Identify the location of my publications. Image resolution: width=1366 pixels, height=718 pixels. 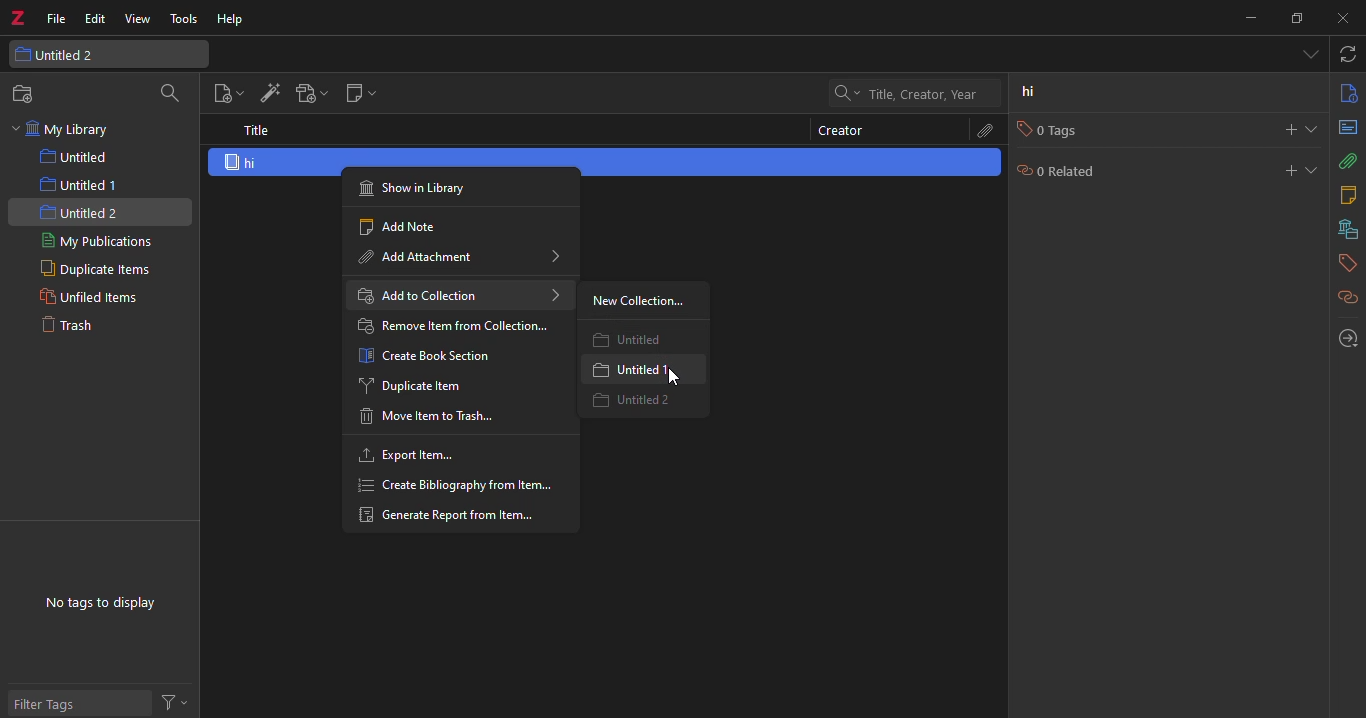
(95, 241).